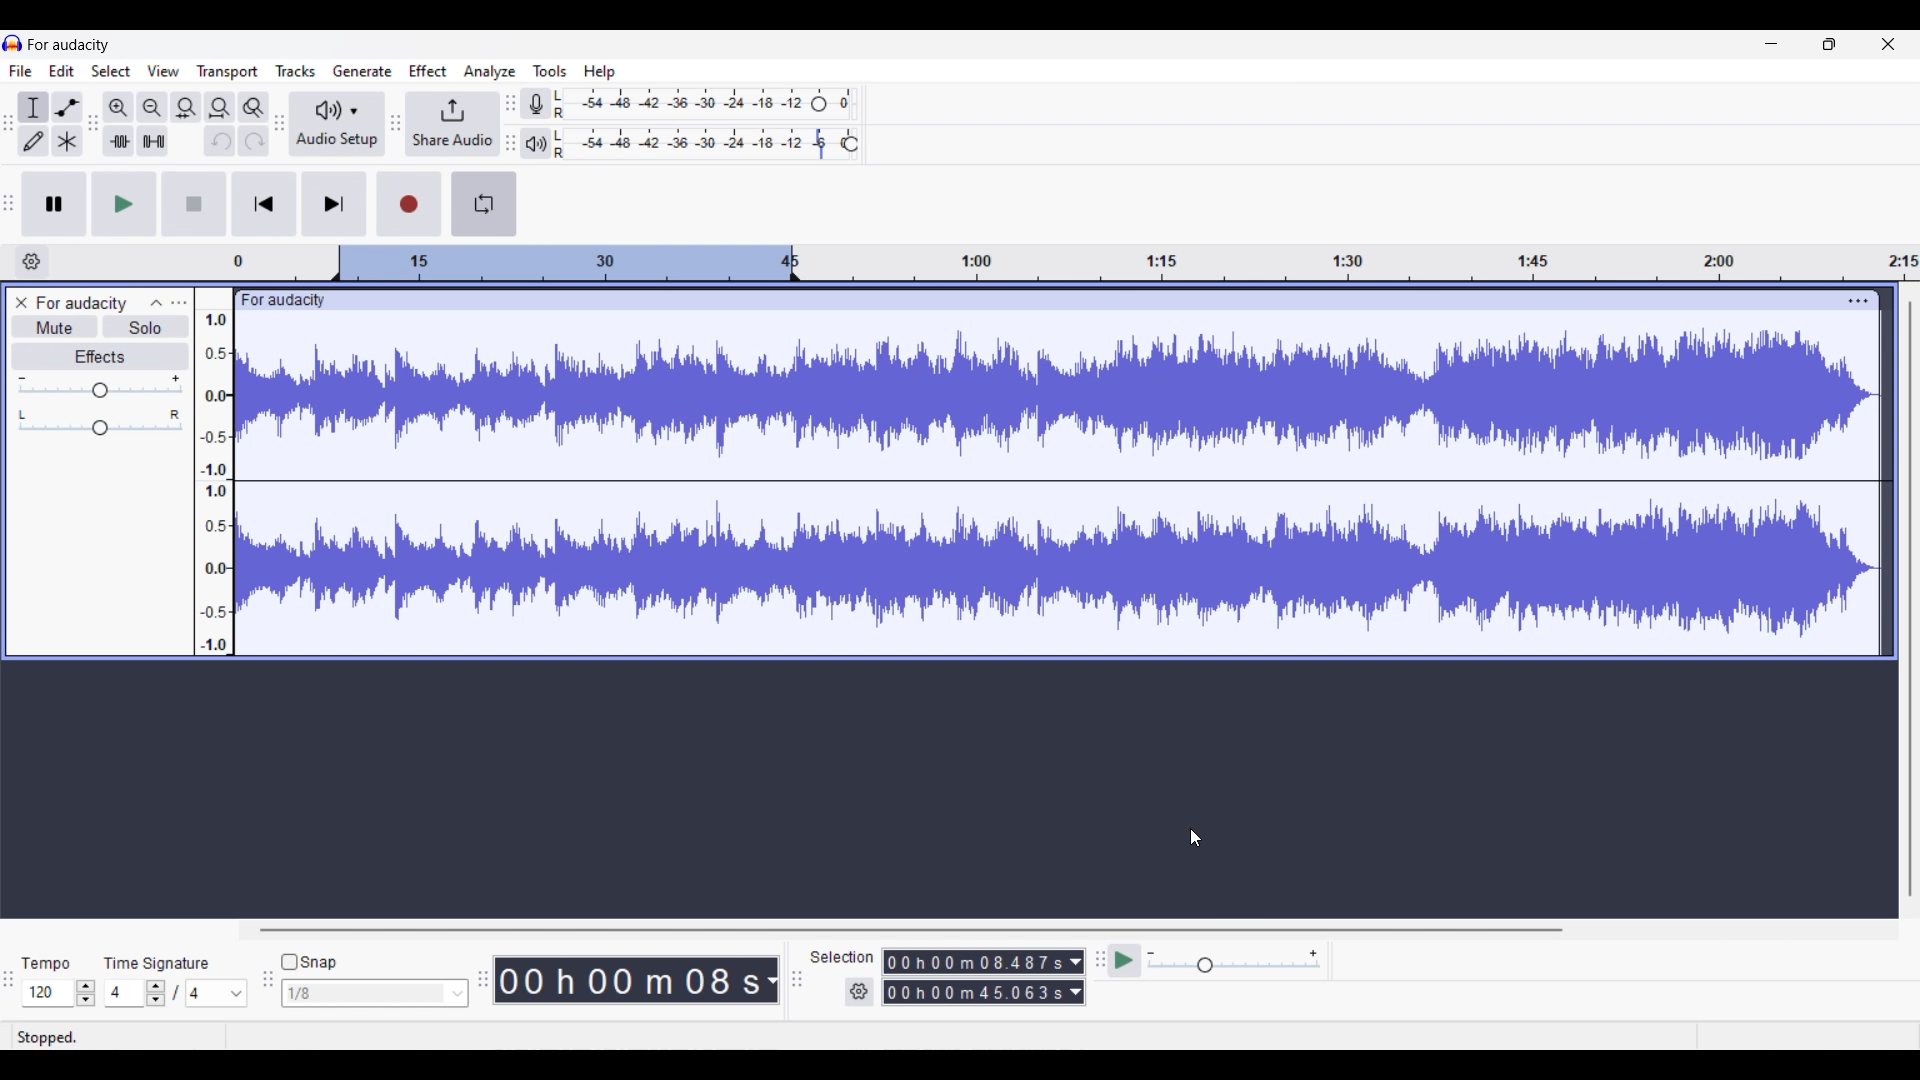 This screenshot has height=1080, width=1920. Describe the element at coordinates (335, 203) in the screenshot. I see `Skip/Select to end` at that location.